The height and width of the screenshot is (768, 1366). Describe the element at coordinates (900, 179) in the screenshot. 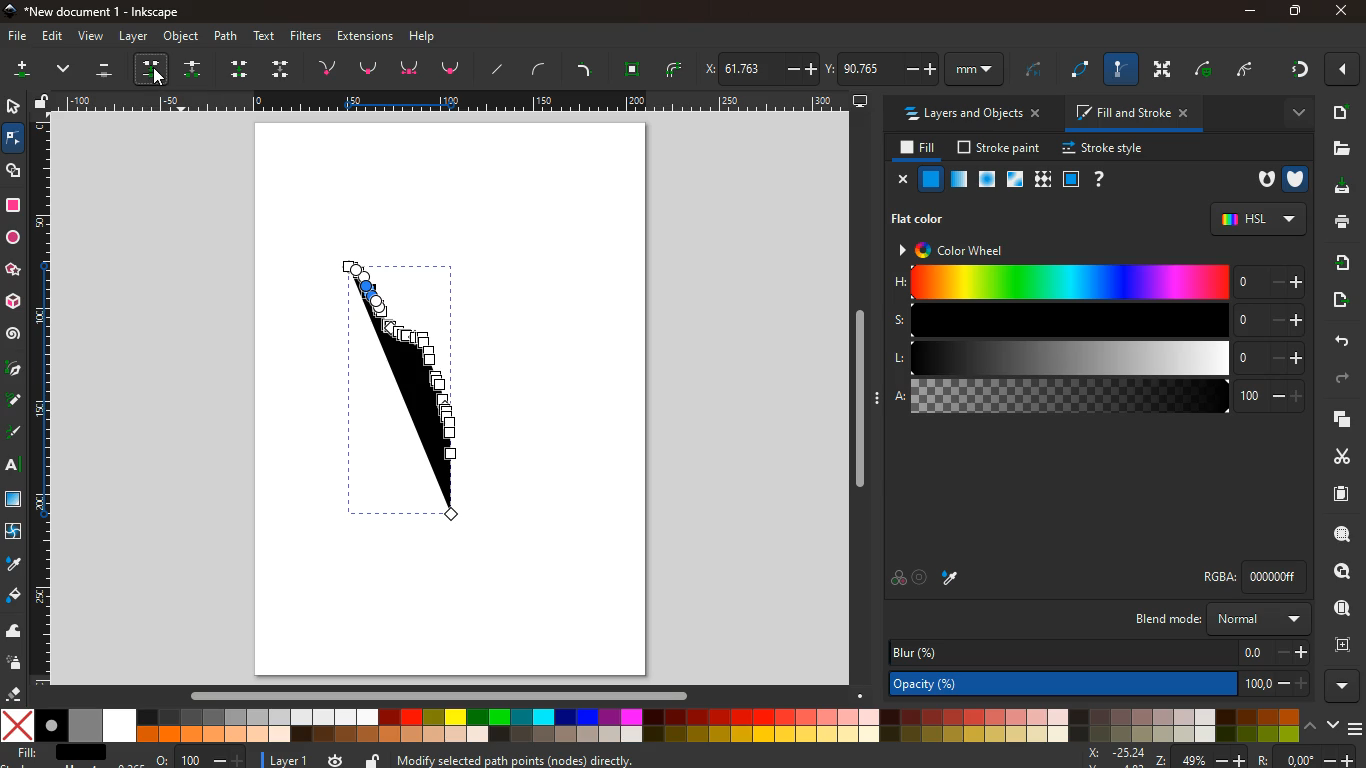

I see `close` at that location.